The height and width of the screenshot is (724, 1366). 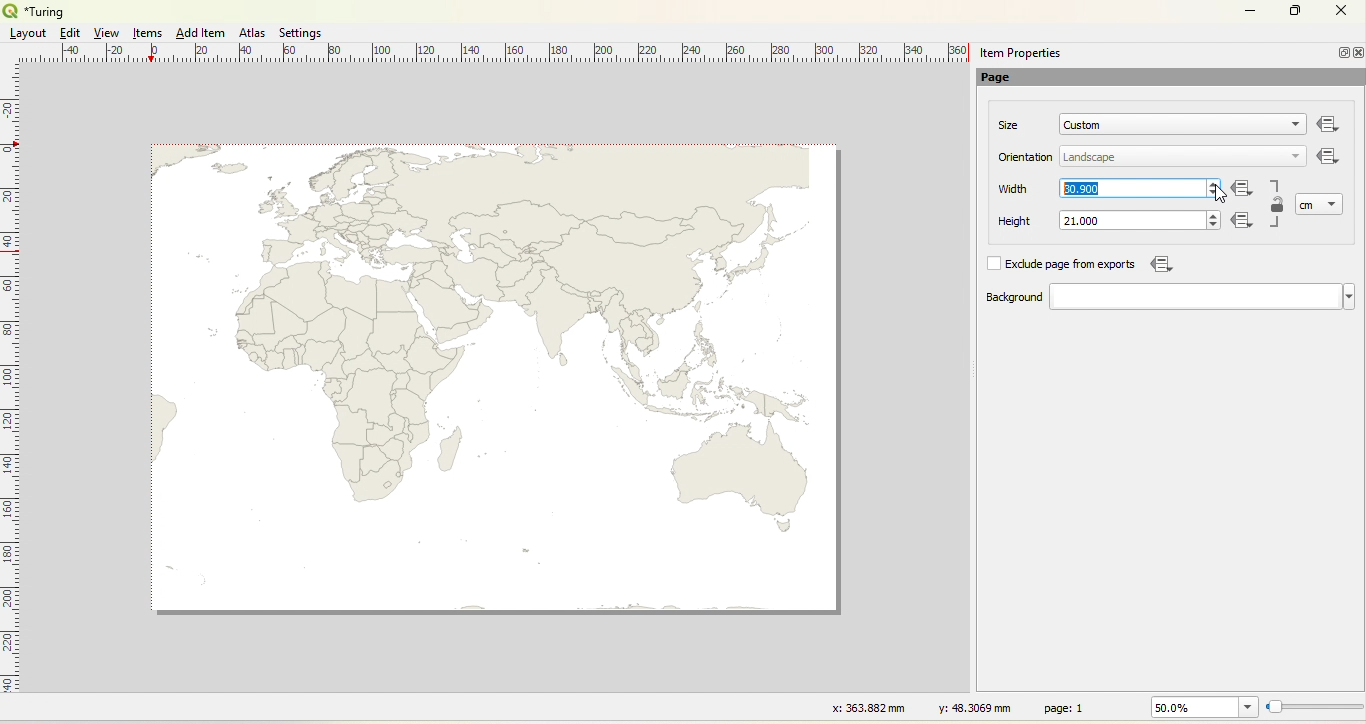 I want to click on , so click(x=1329, y=125).